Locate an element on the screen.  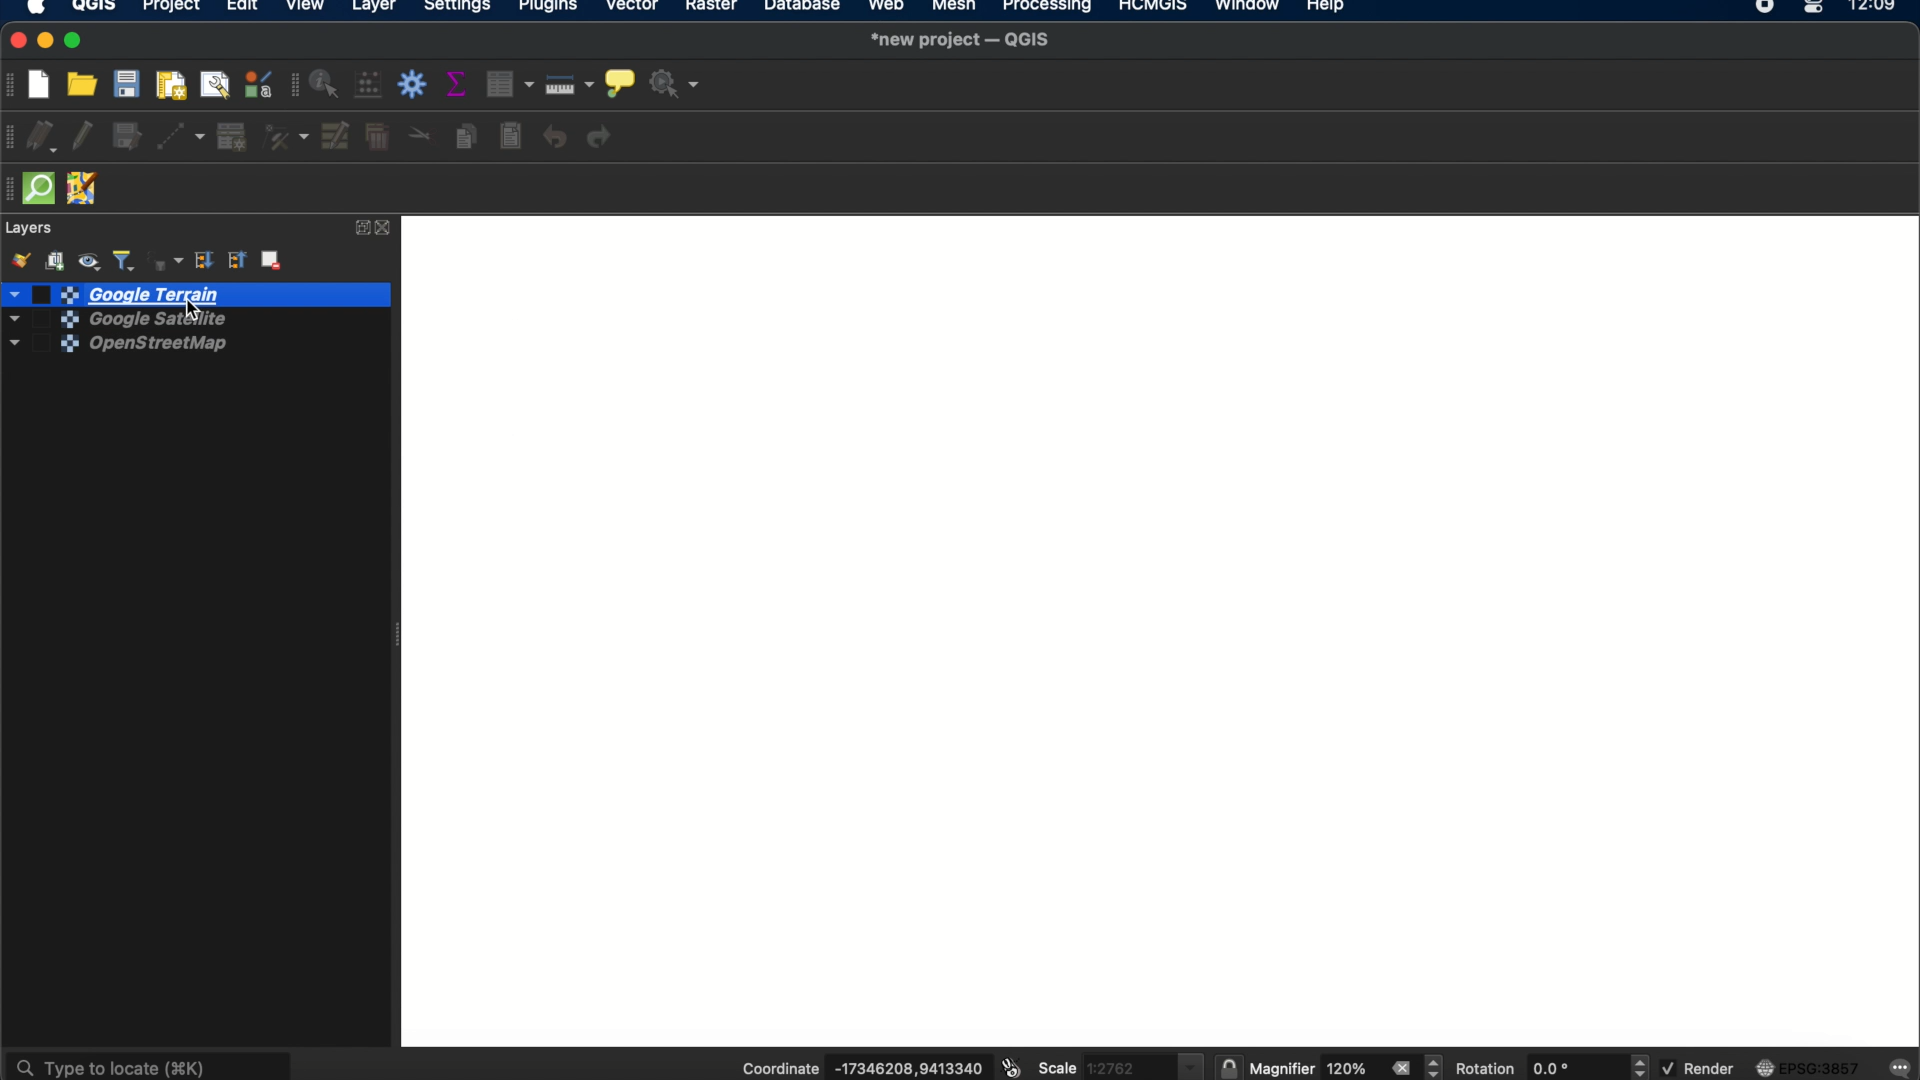
plugins is located at coordinates (549, 8).